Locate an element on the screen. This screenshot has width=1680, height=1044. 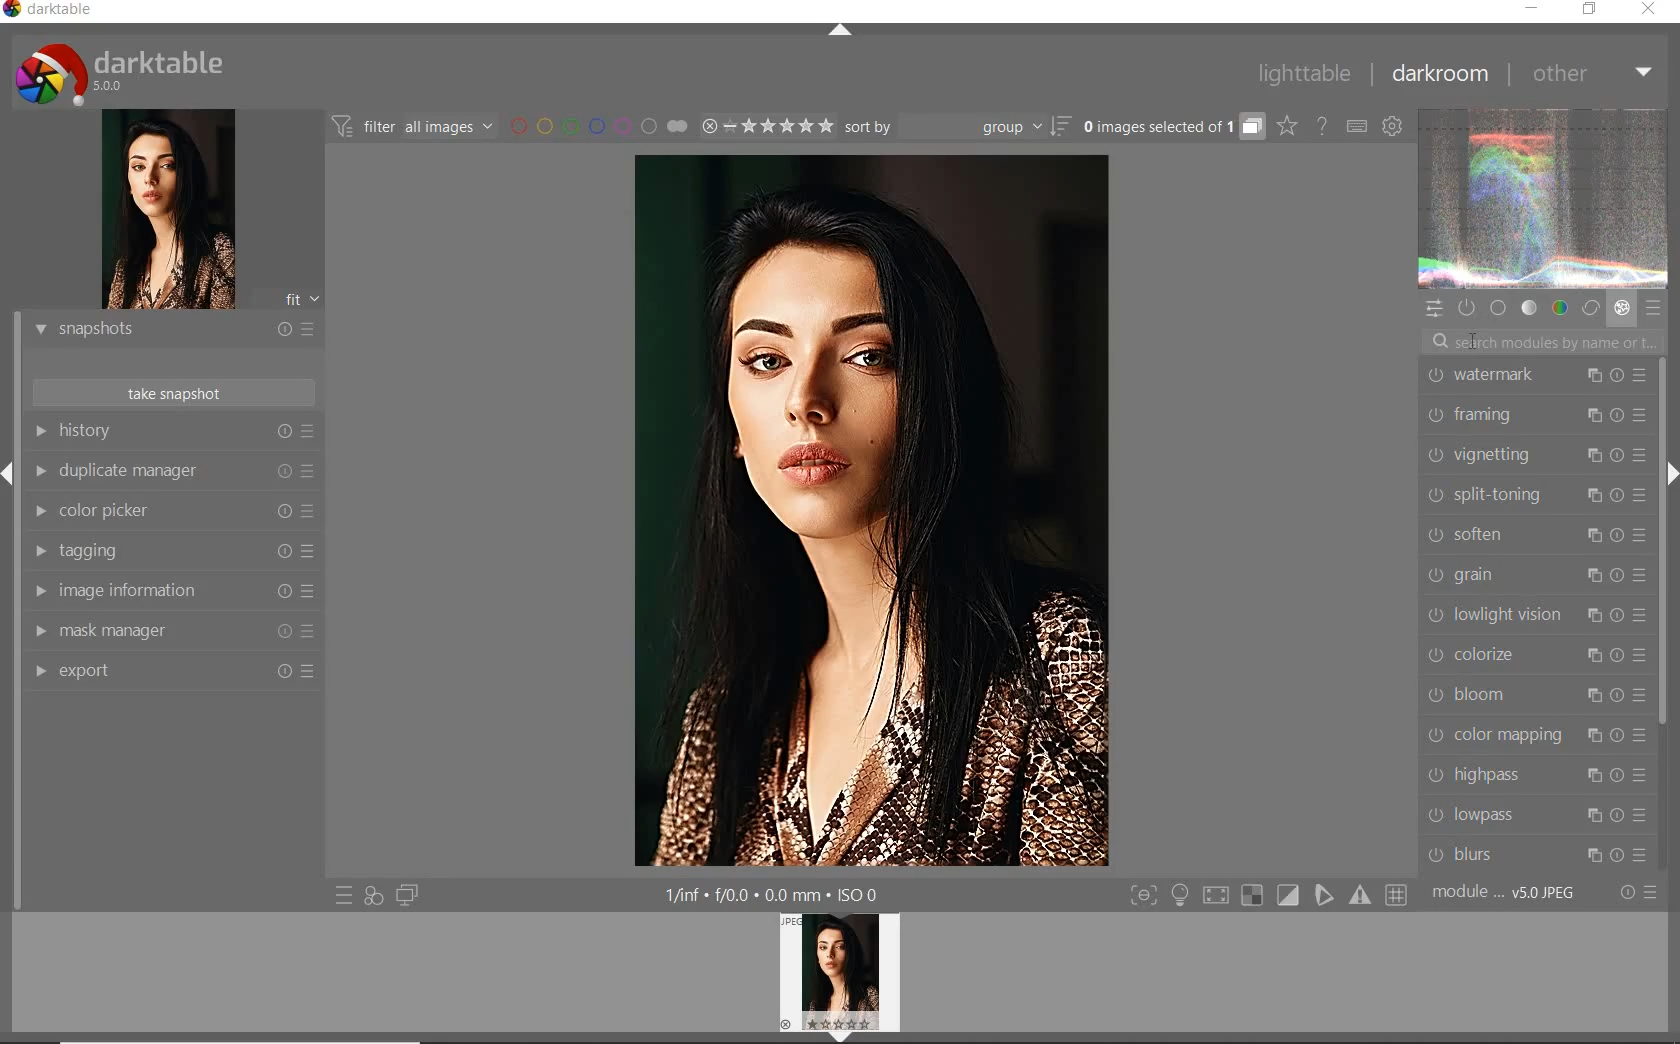
selected image is located at coordinates (868, 514).